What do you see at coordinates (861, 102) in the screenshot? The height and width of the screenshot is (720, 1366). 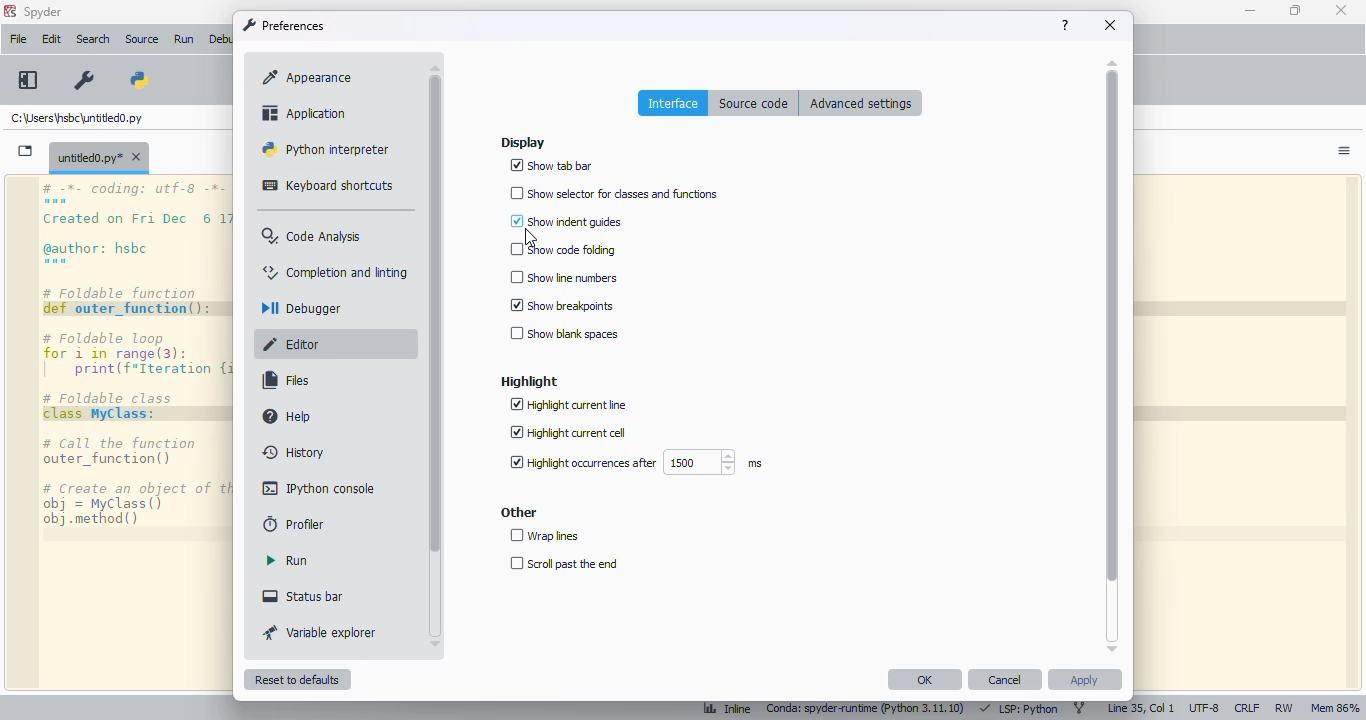 I see `advanced settings` at bounding box center [861, 102].